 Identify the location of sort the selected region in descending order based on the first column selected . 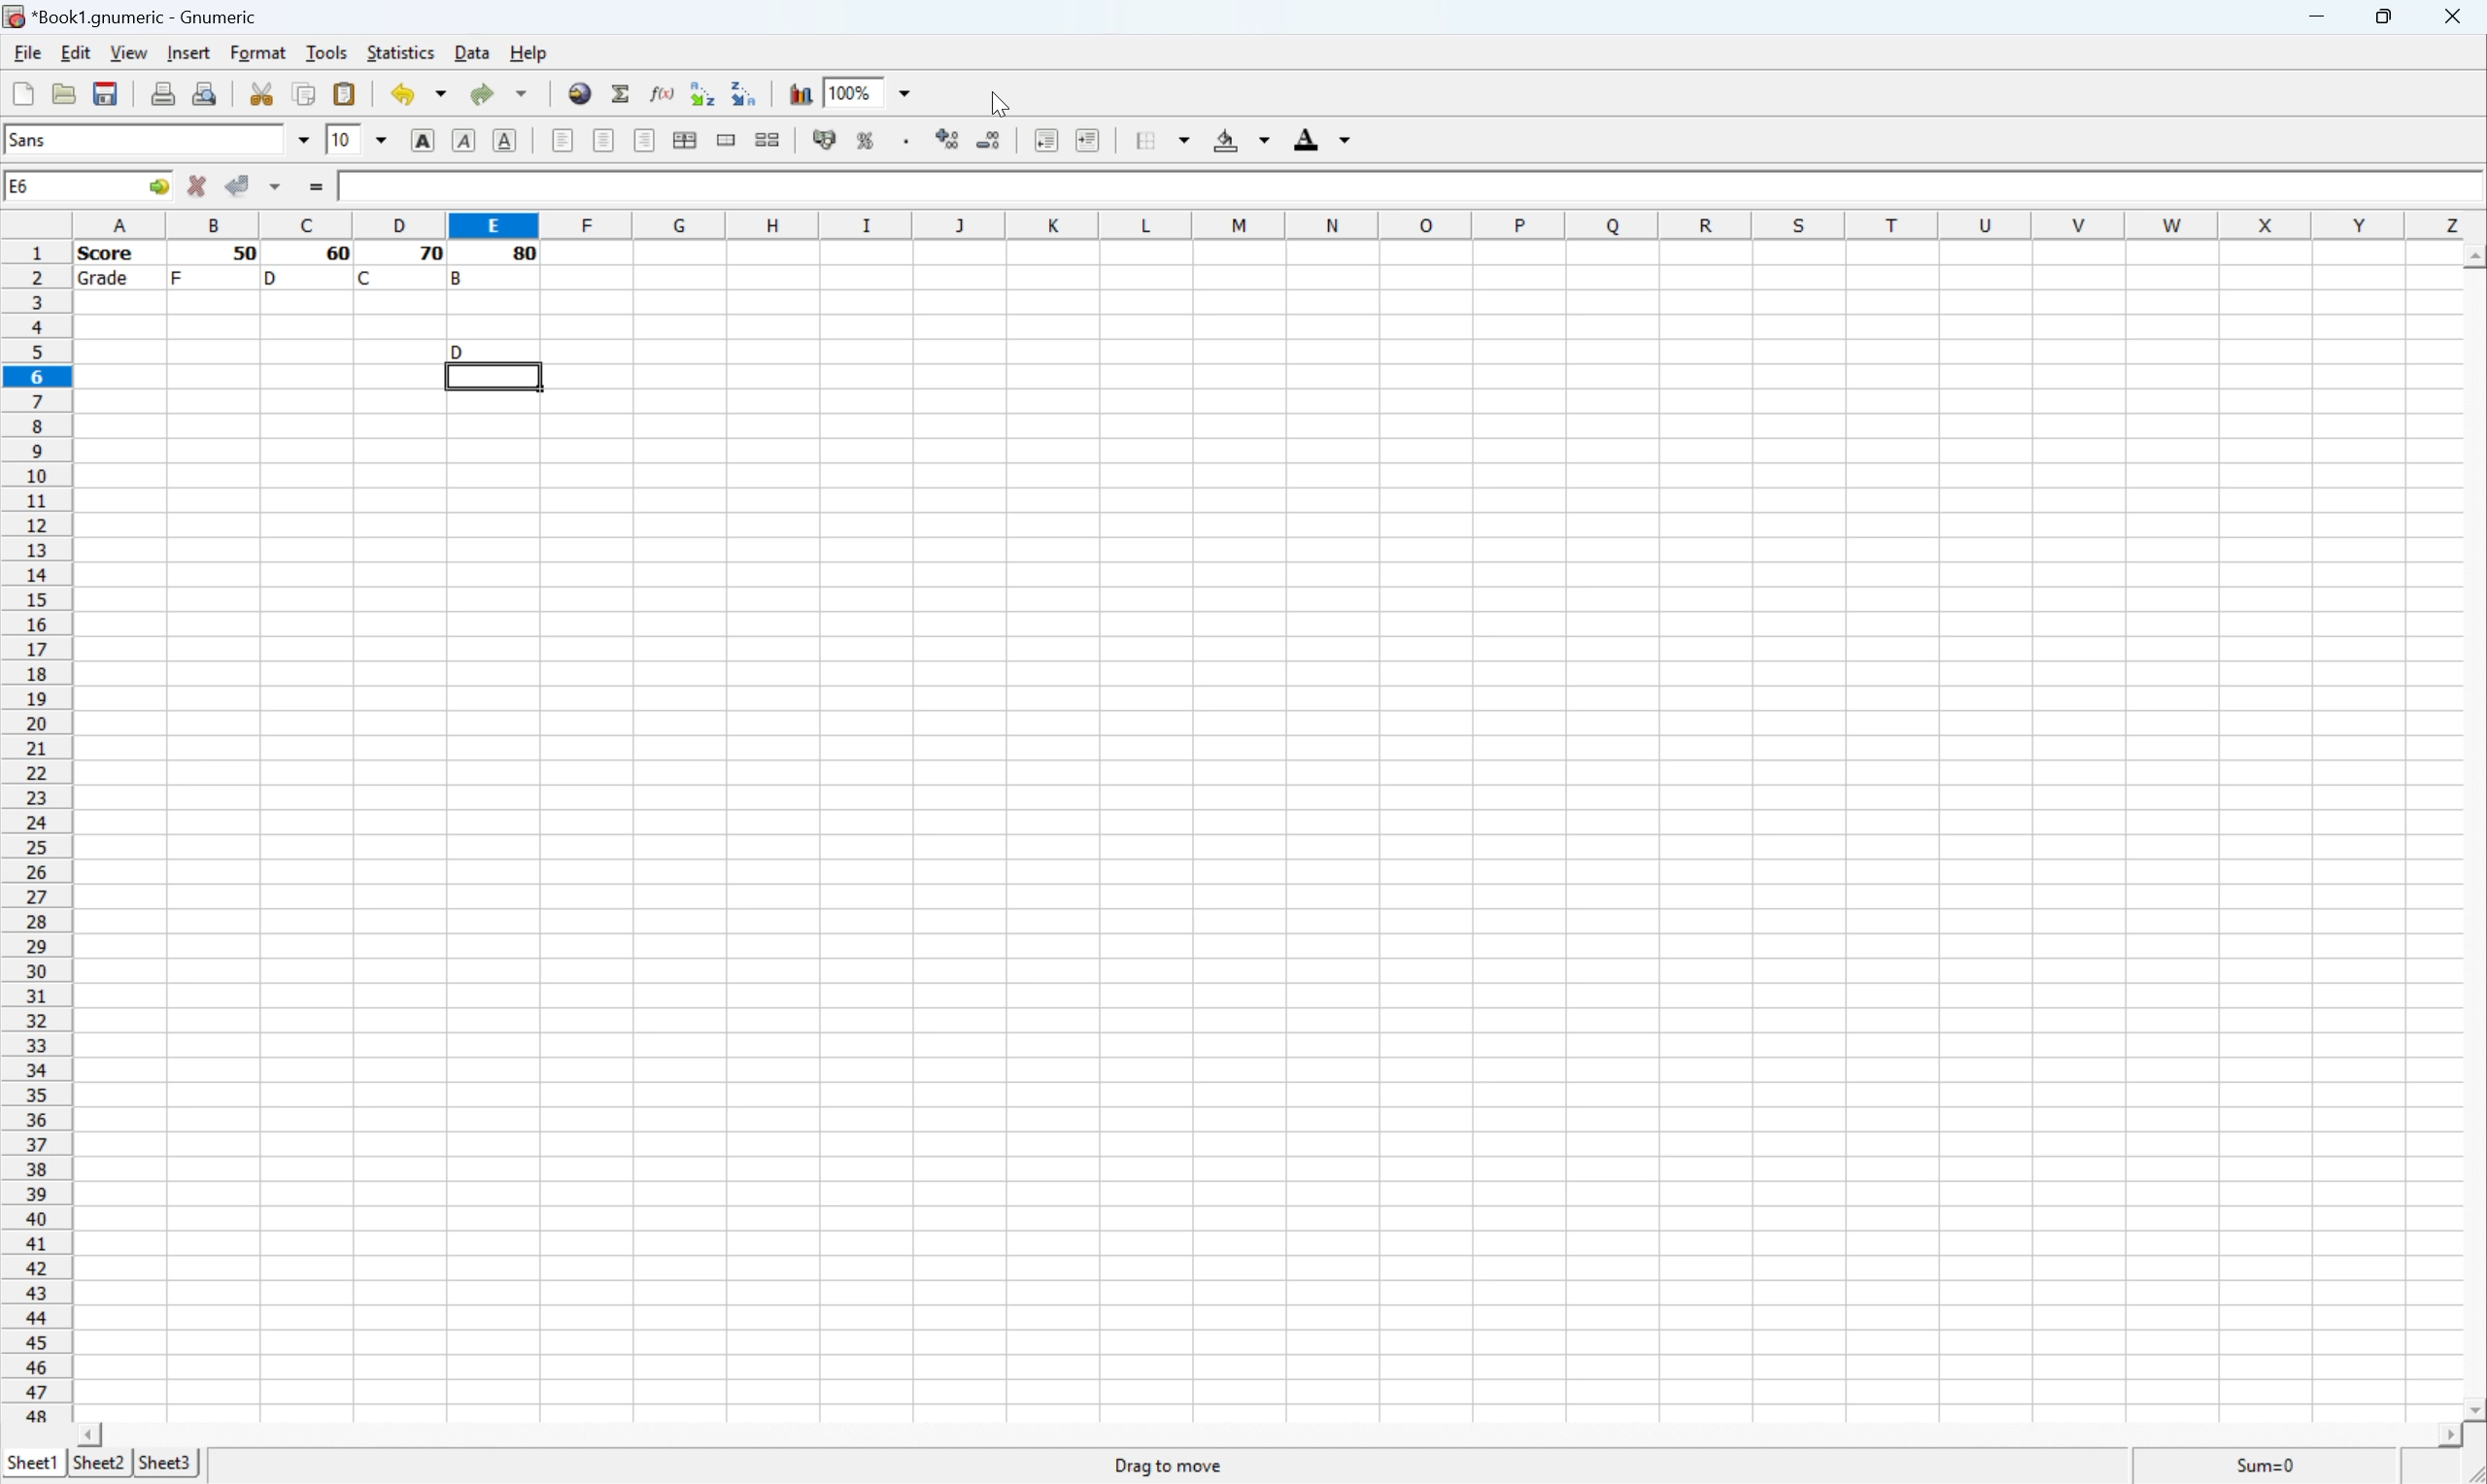
(748, 98).